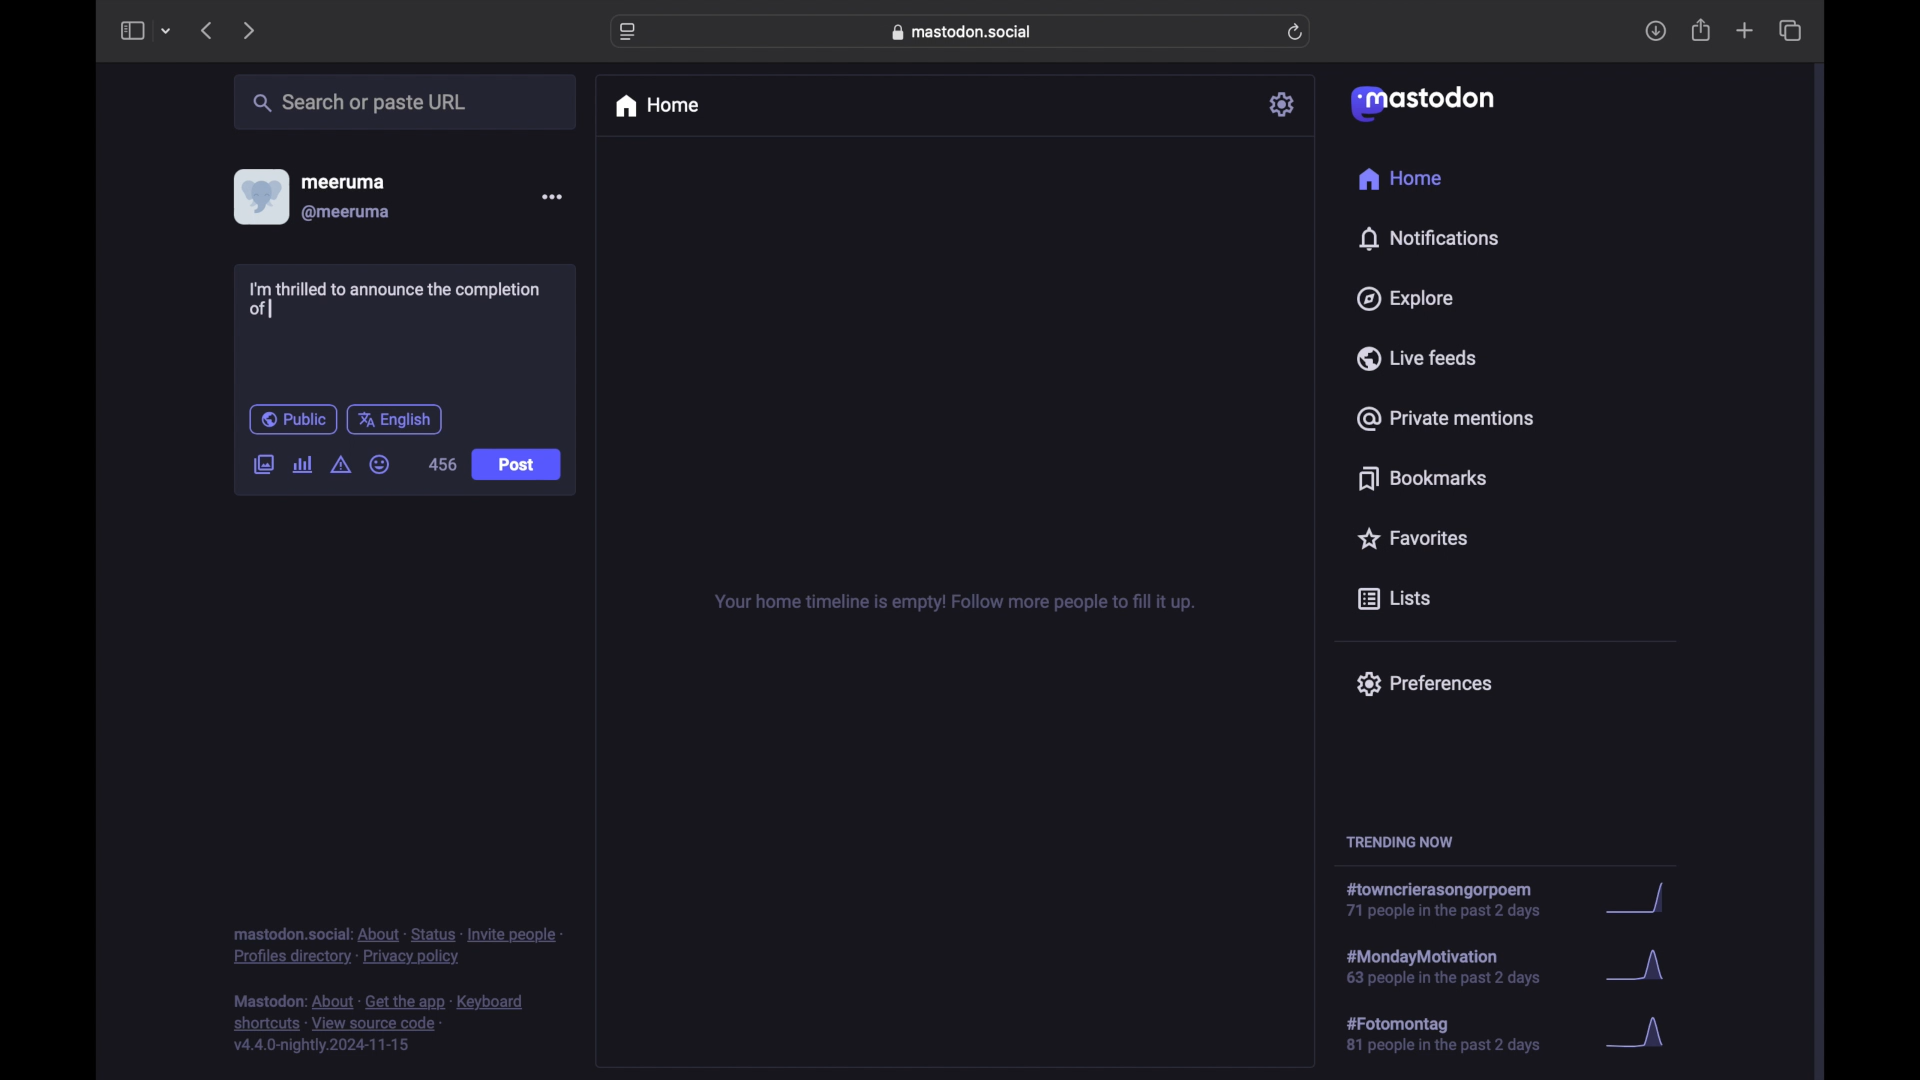 This screenshot has height=1080, width=1920. What do you see at coordinates (293, 419) in the screenshot?
I see `public` at bounding box center [293, 419].